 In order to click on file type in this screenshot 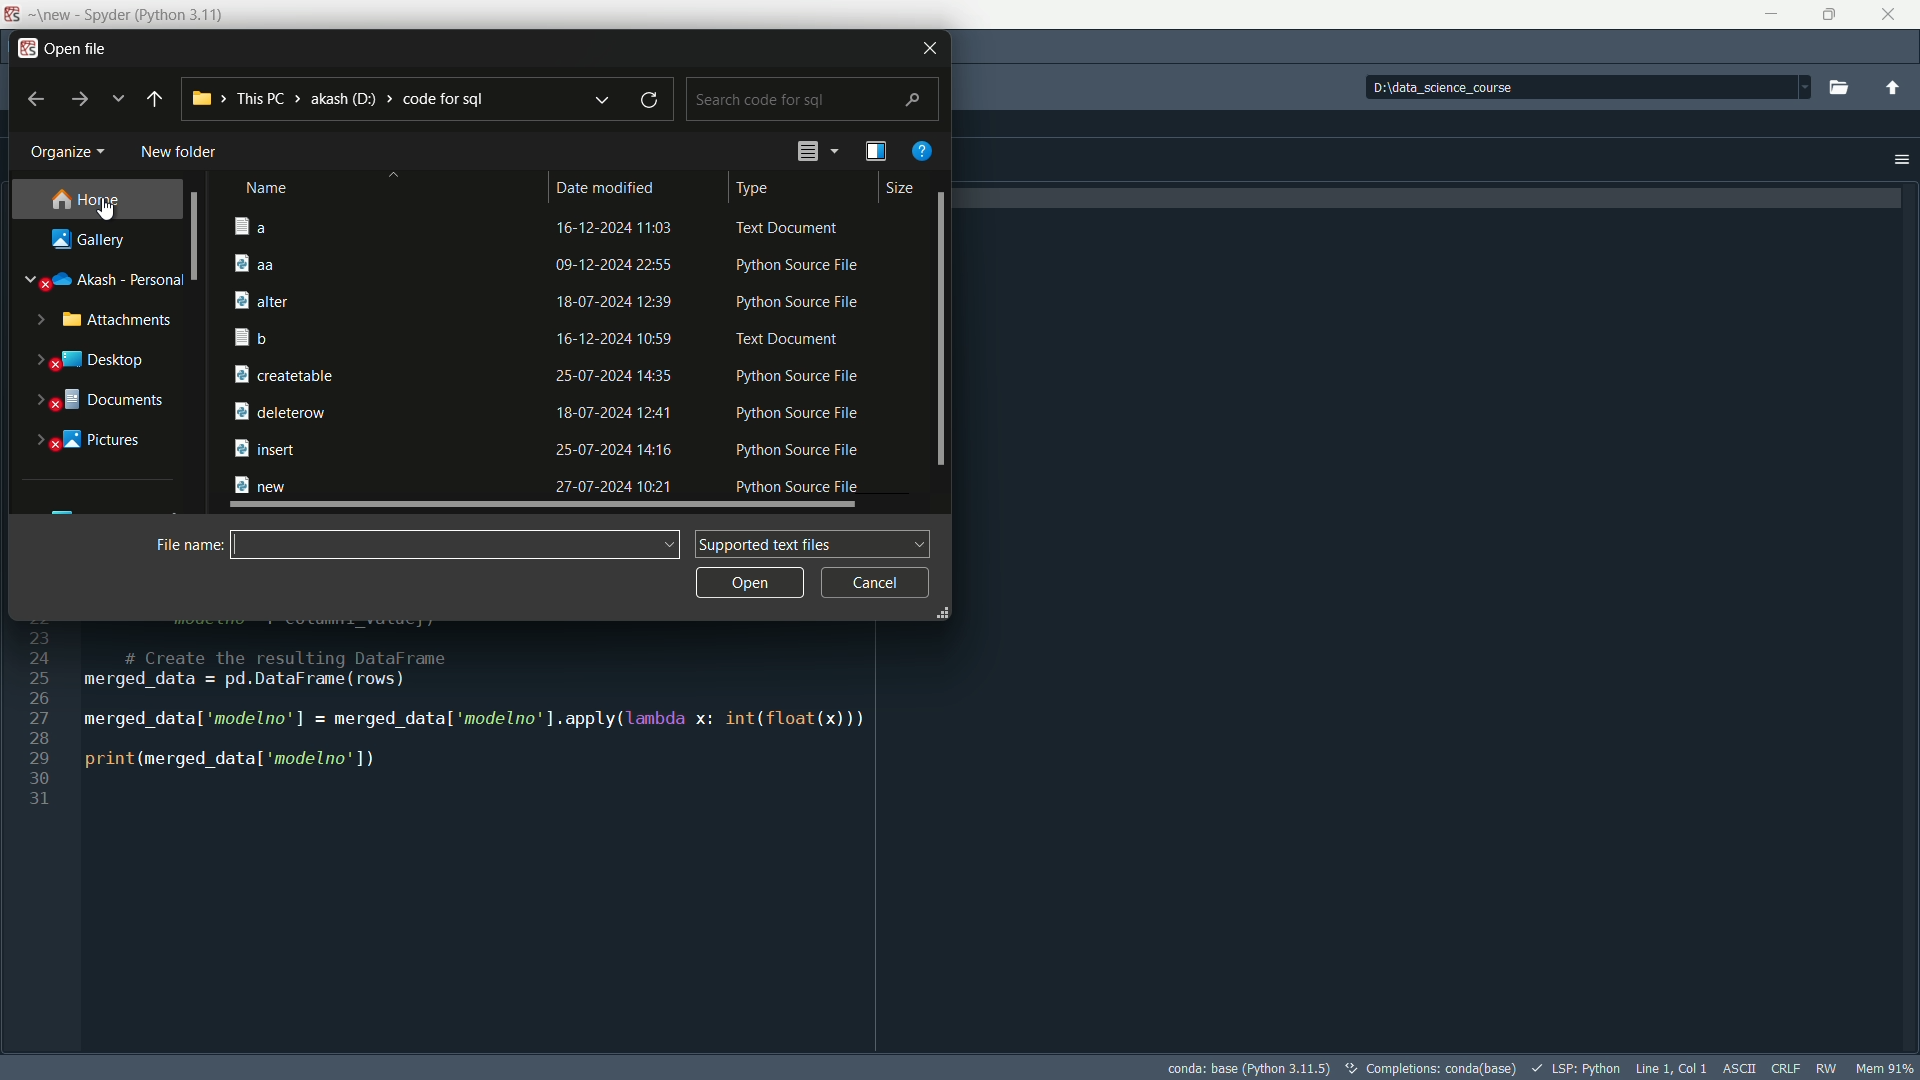, I will do `click(793, 412)`.